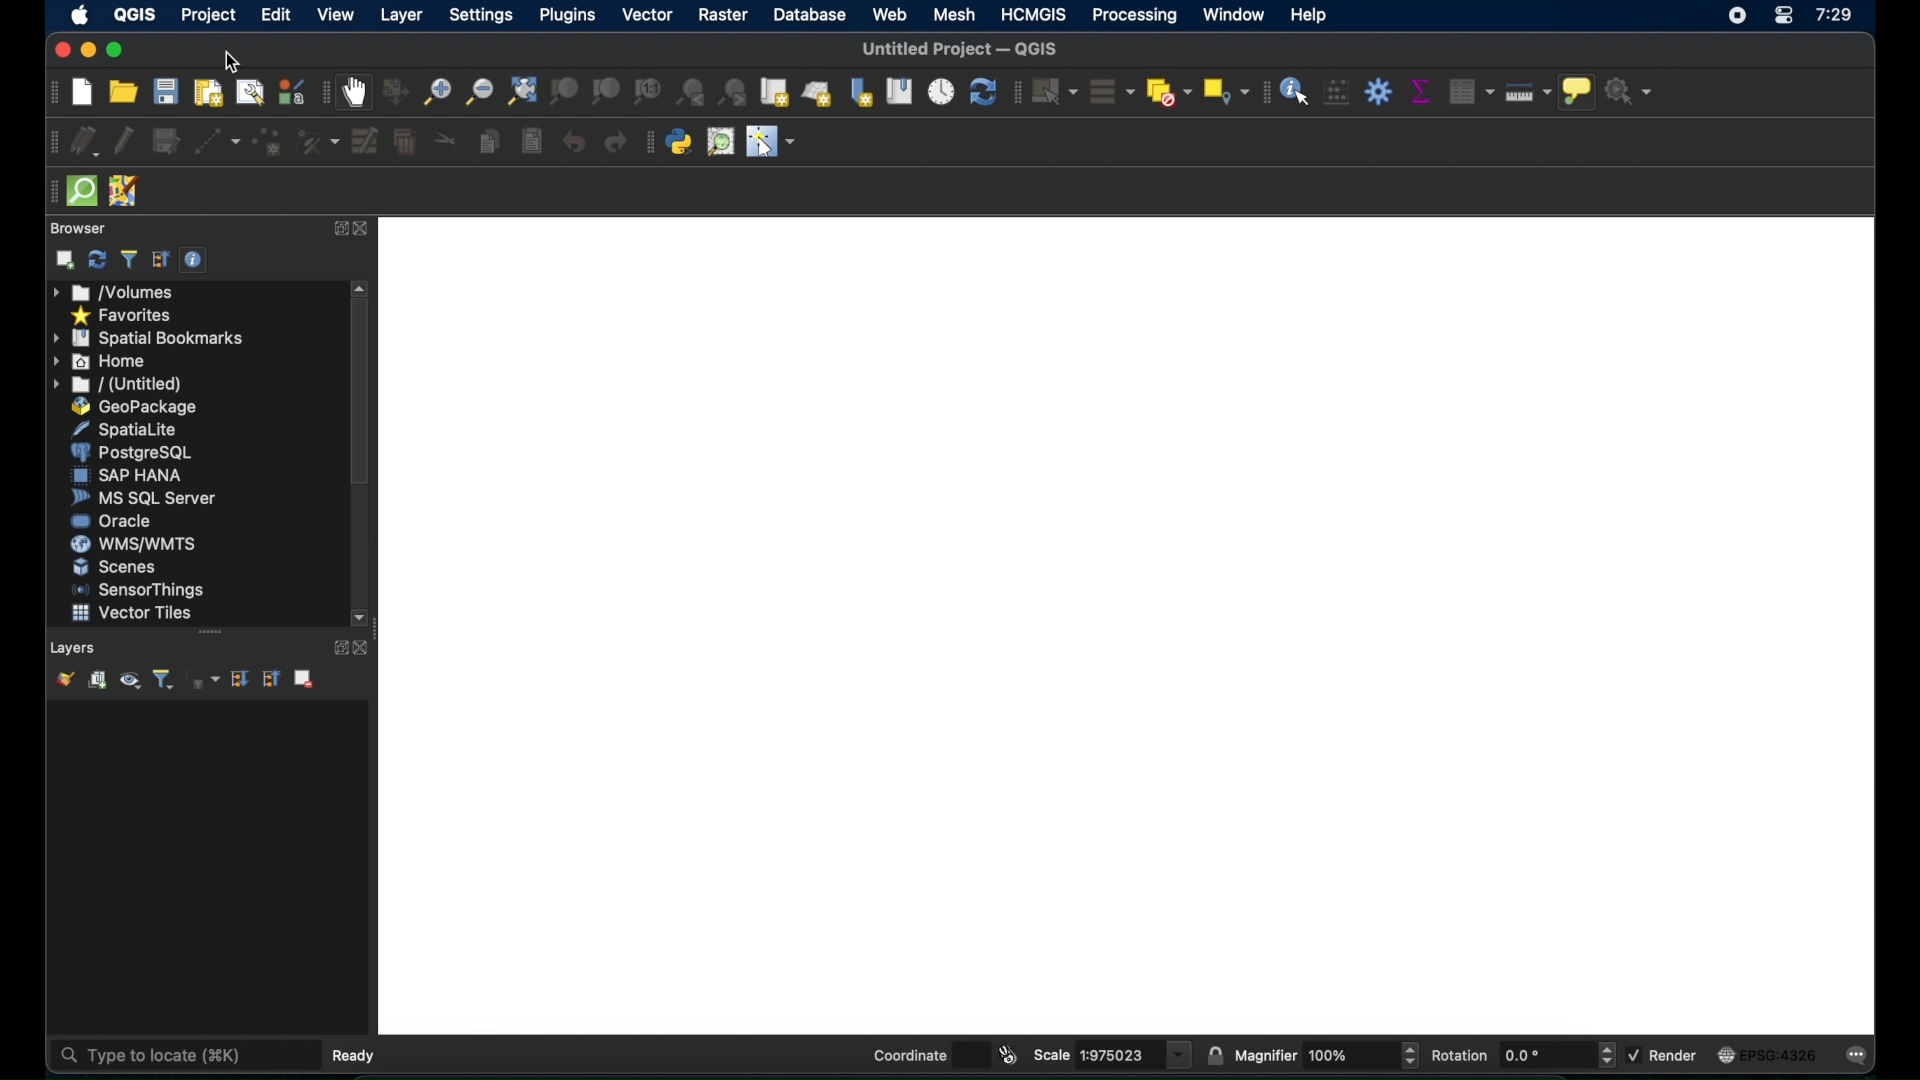 The height and width of the screenshot is (1080, 1920). What do you see at coordinates (941, 92) in the screenshot?
I see `temporal controller panel` at bounding box center [941, 92].